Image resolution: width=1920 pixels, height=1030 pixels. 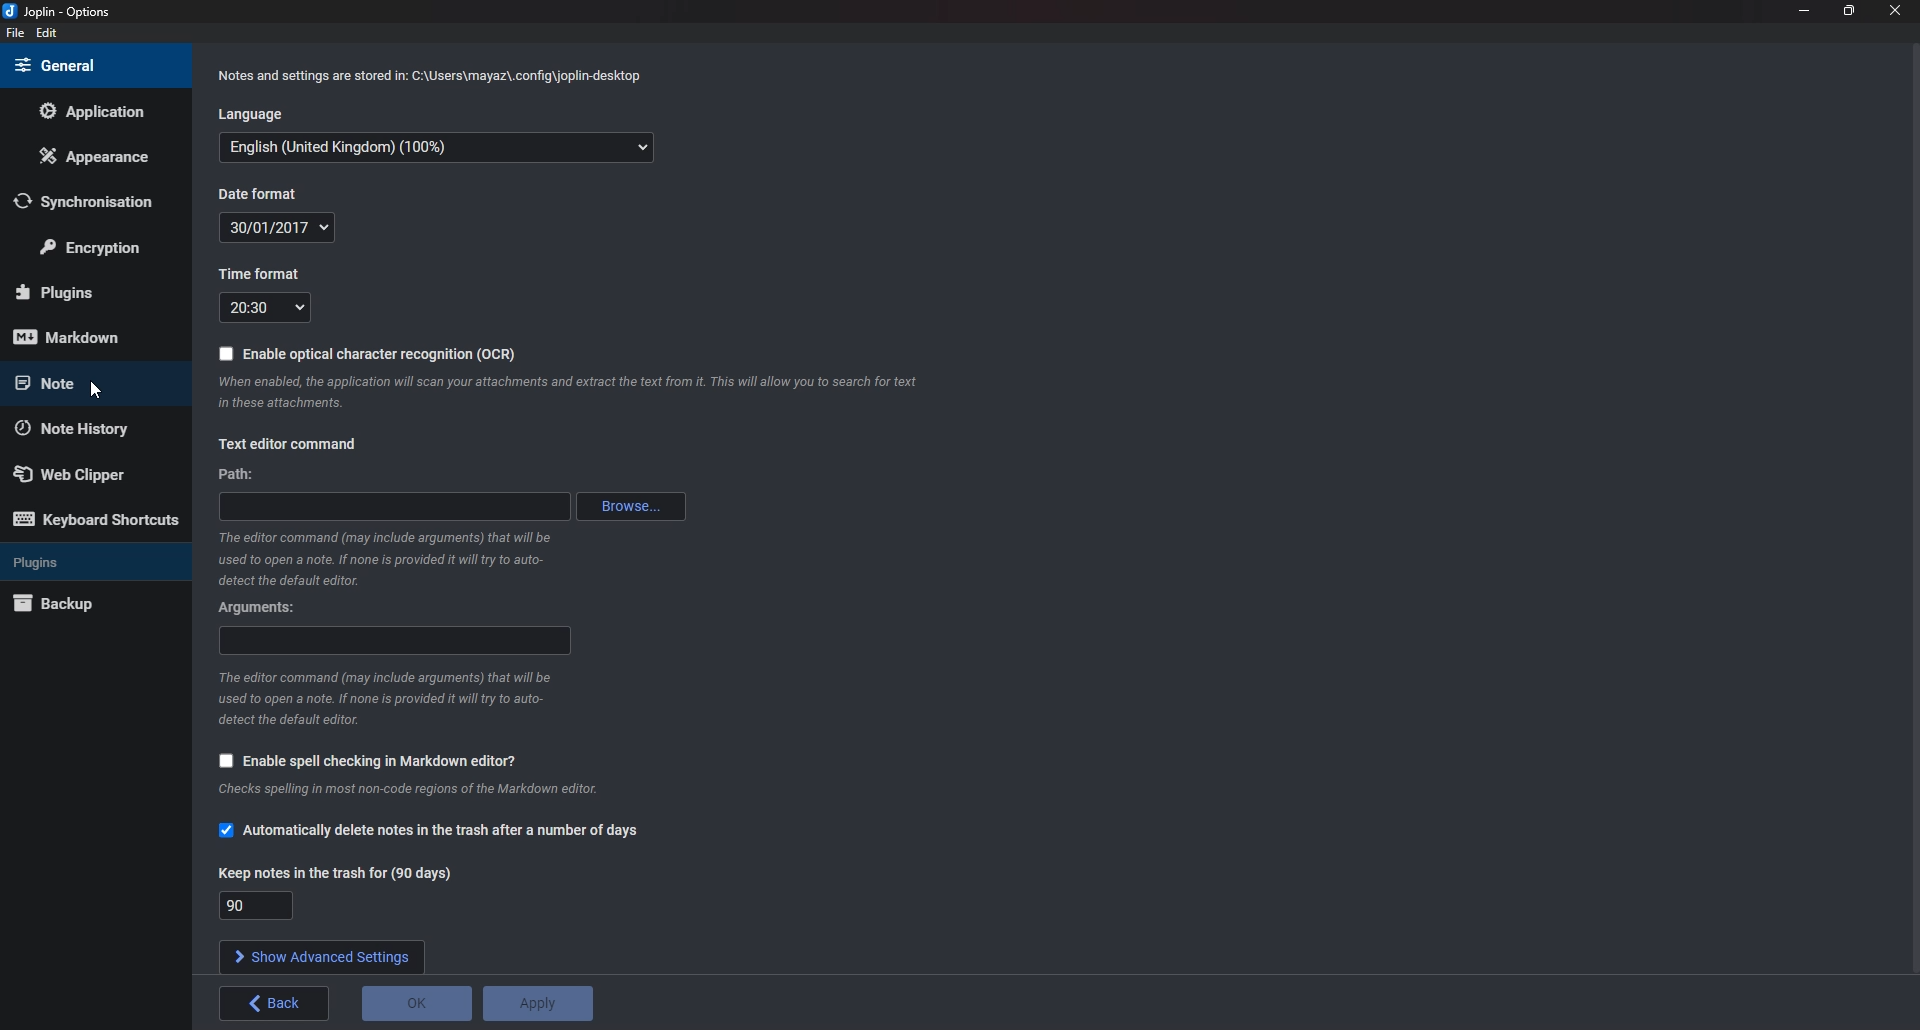 I want to click on Info, so click(x=388, y=559).